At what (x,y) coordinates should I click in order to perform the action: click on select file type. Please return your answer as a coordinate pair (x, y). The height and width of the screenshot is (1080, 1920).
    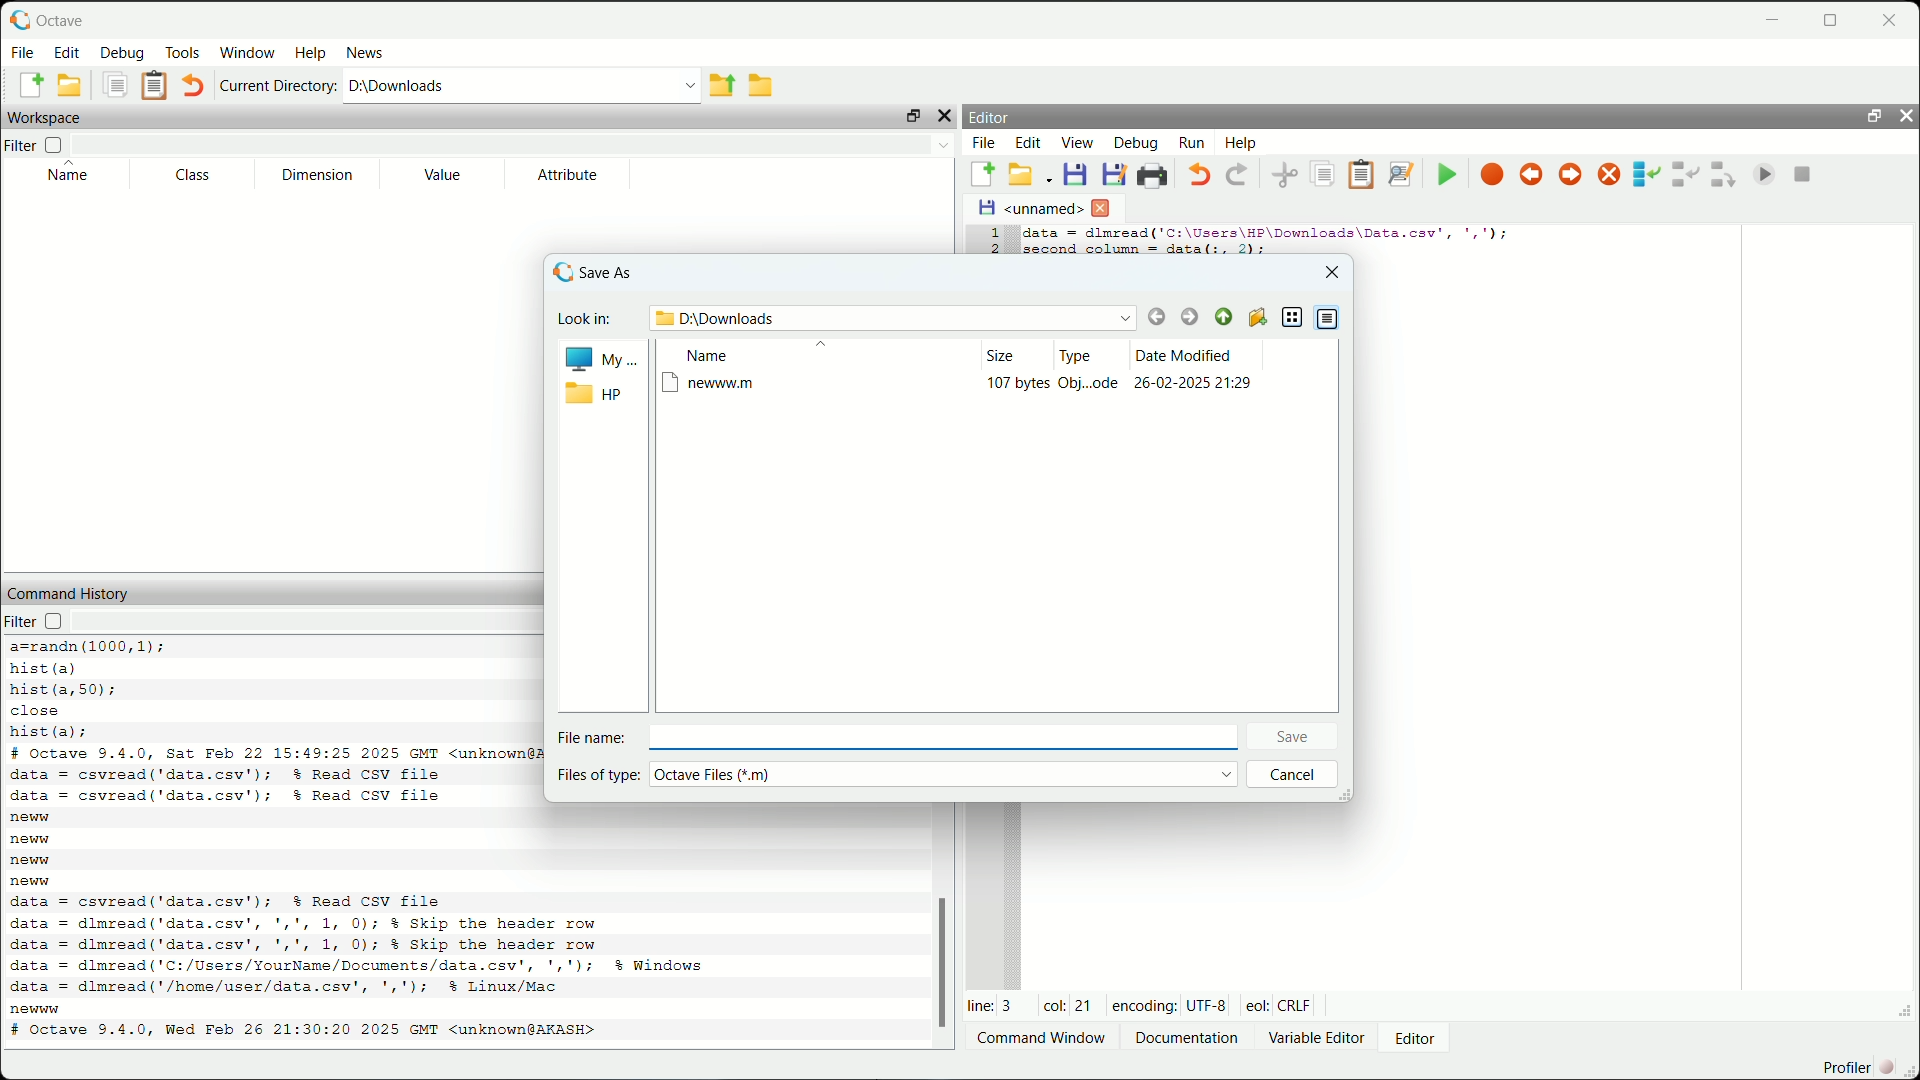
    Looking at the image, I should click on (947, 774).